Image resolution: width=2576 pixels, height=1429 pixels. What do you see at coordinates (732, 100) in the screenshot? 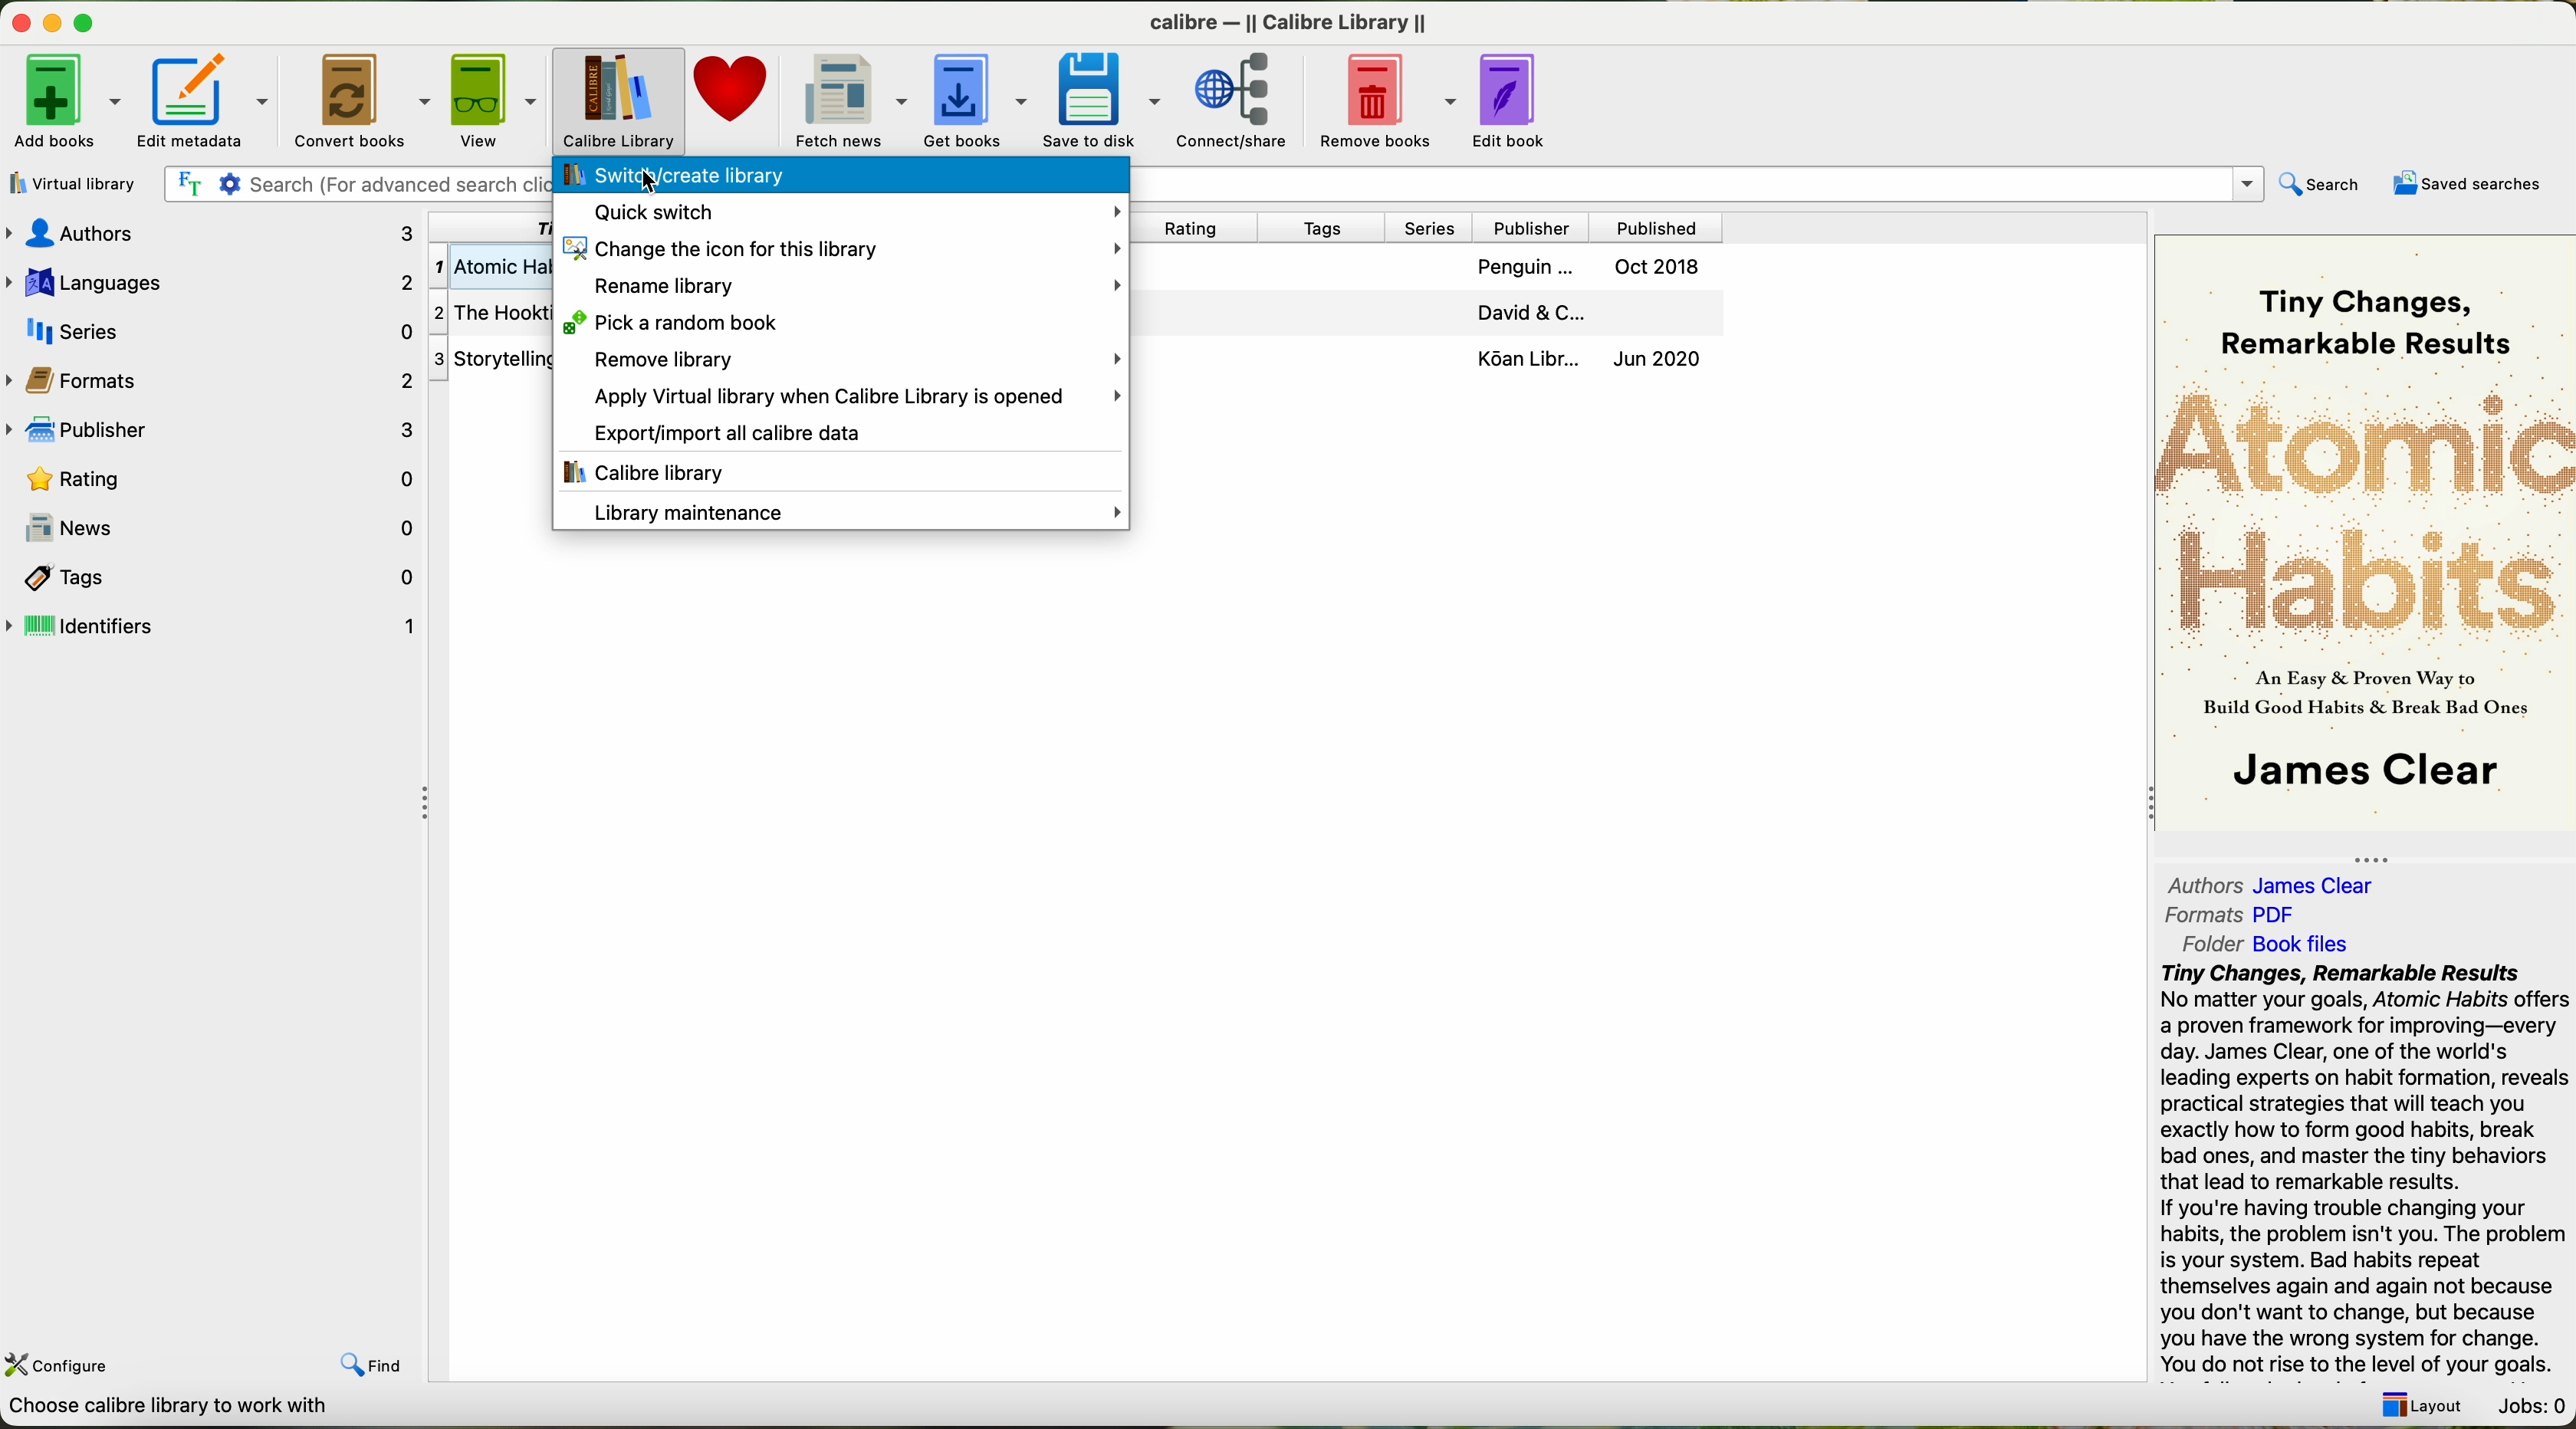
I see `donate` at bounding box center [732, 100].